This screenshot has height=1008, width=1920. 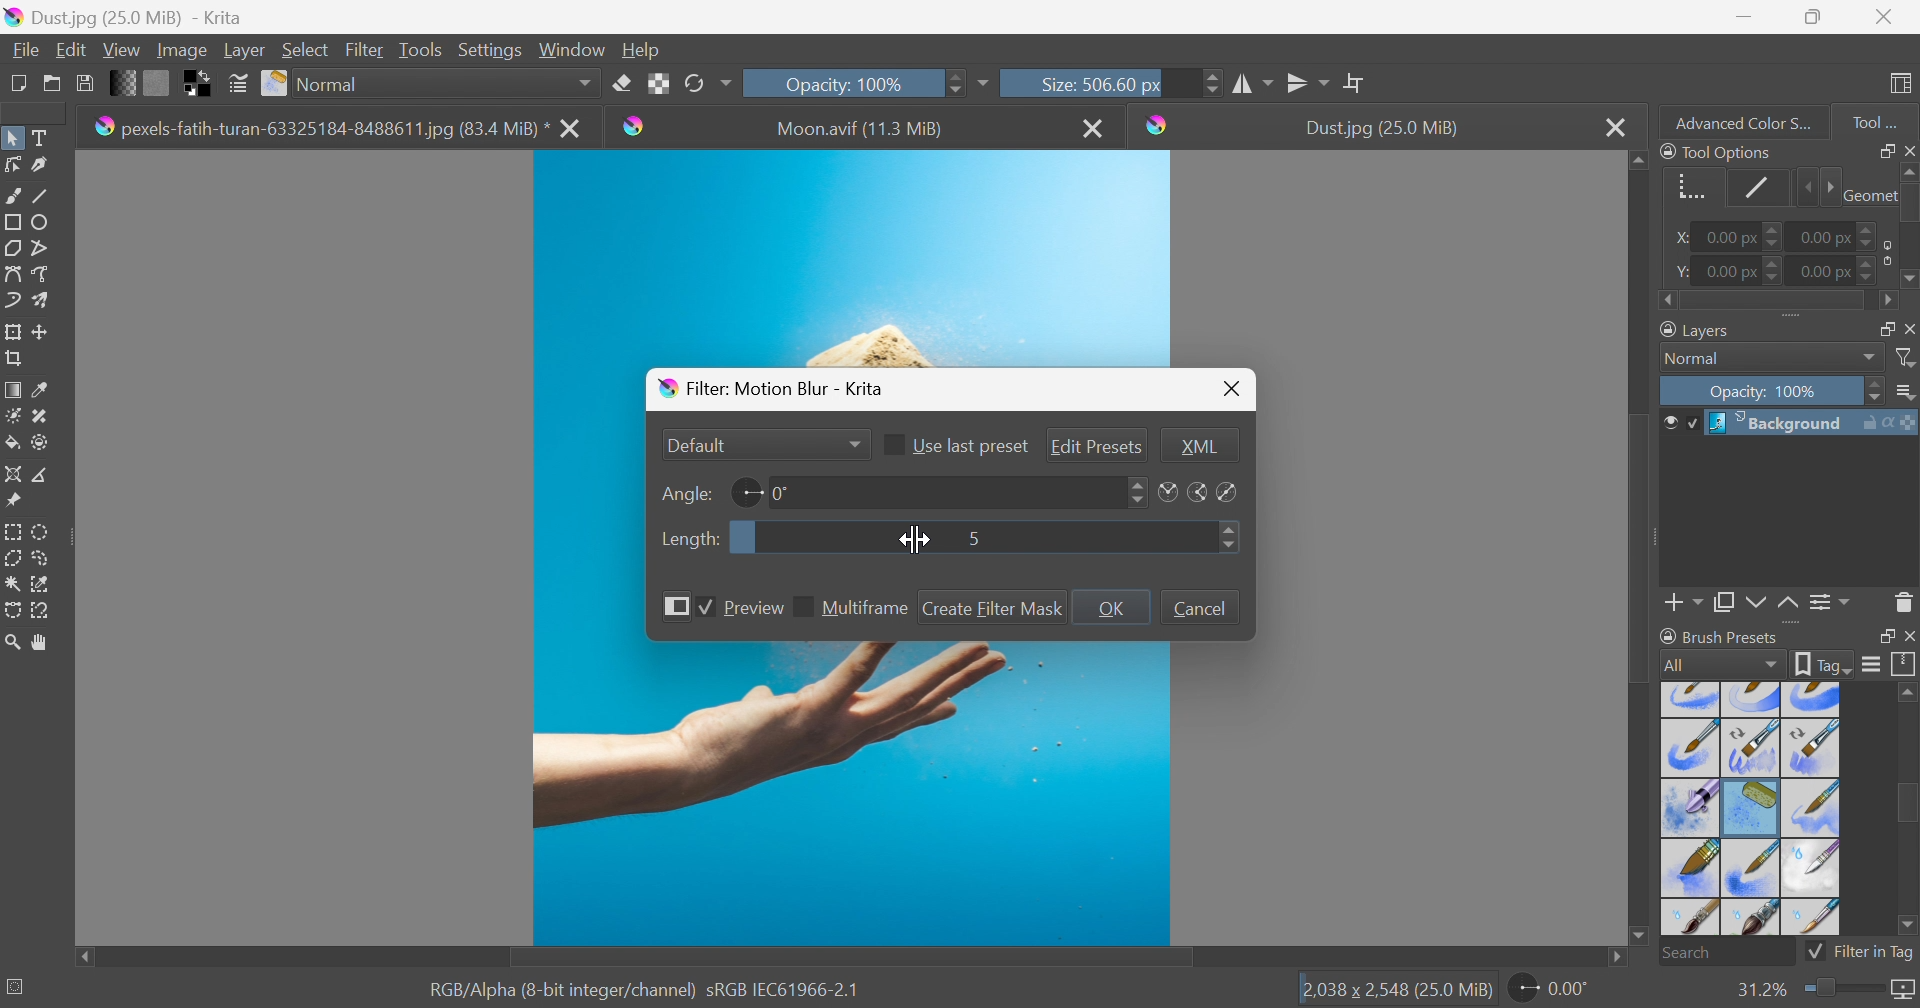 I want to click on Cursor, so click(x=911, y=538).